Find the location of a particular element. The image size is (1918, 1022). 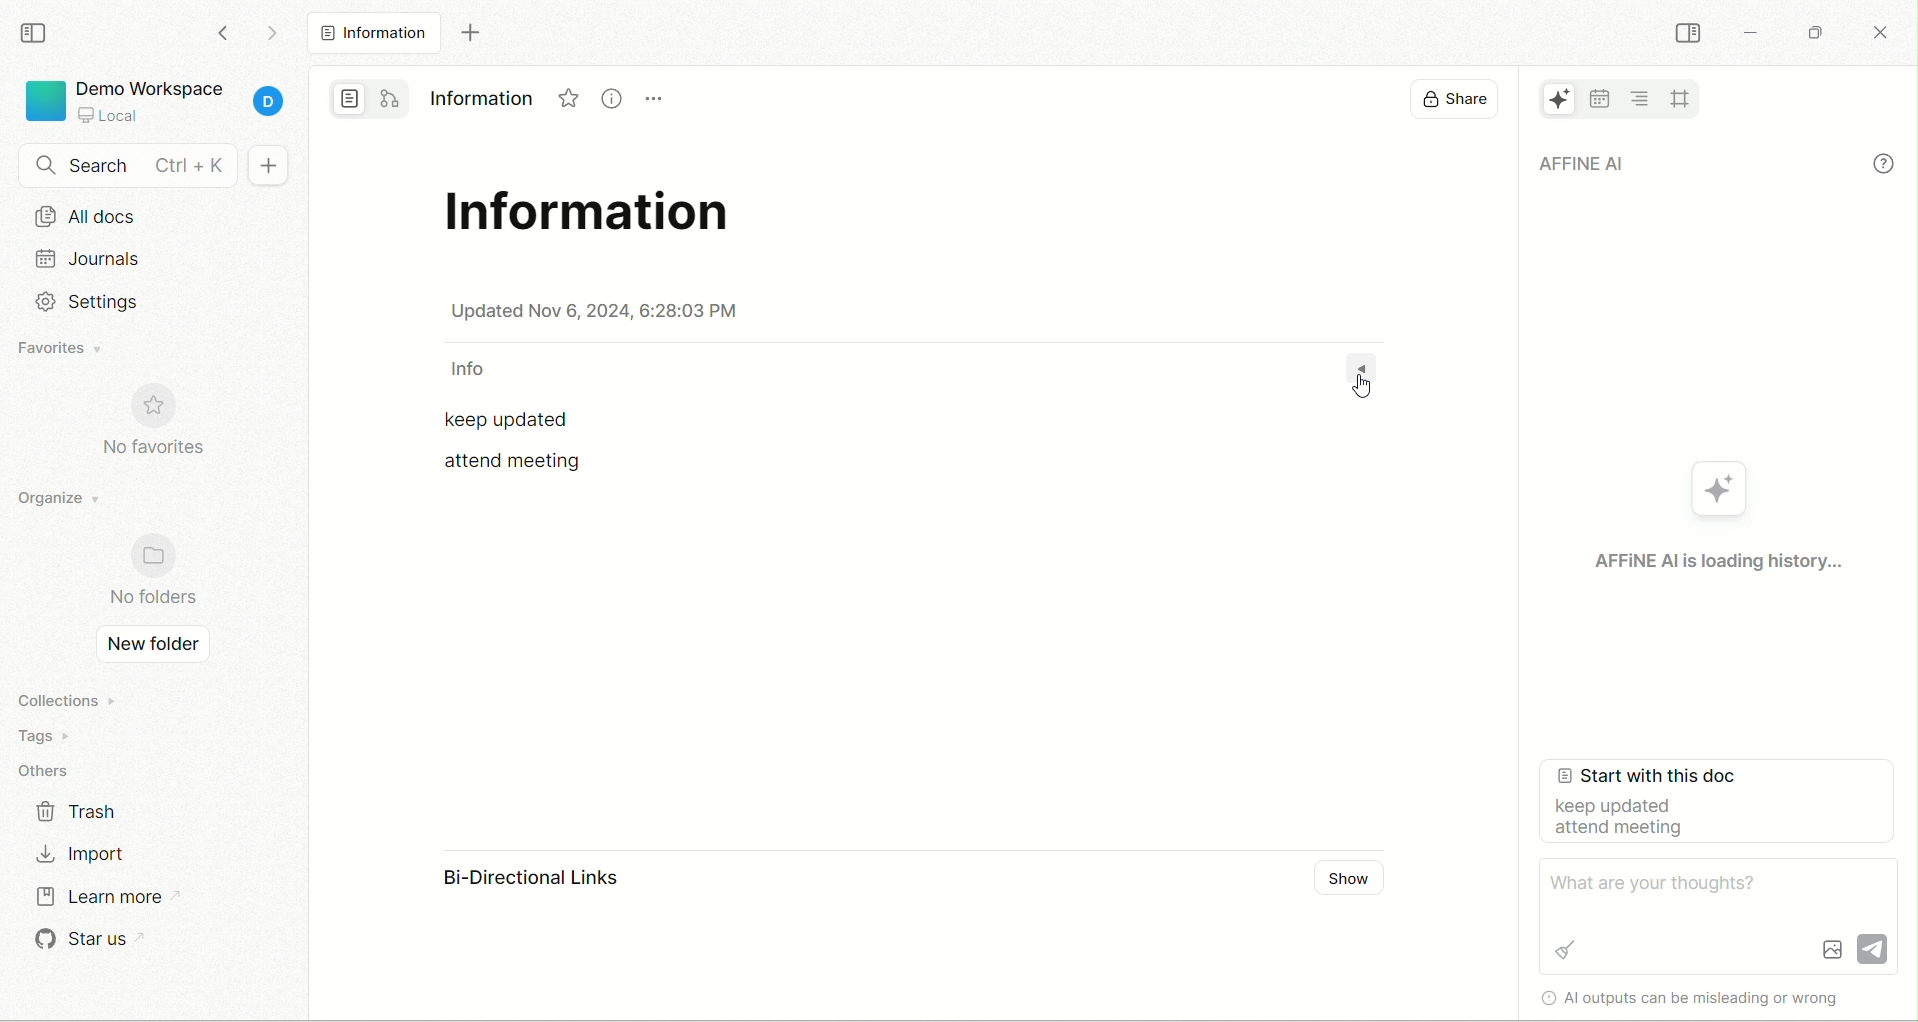

collapse sidebar is located at coordinates (1687, 32).